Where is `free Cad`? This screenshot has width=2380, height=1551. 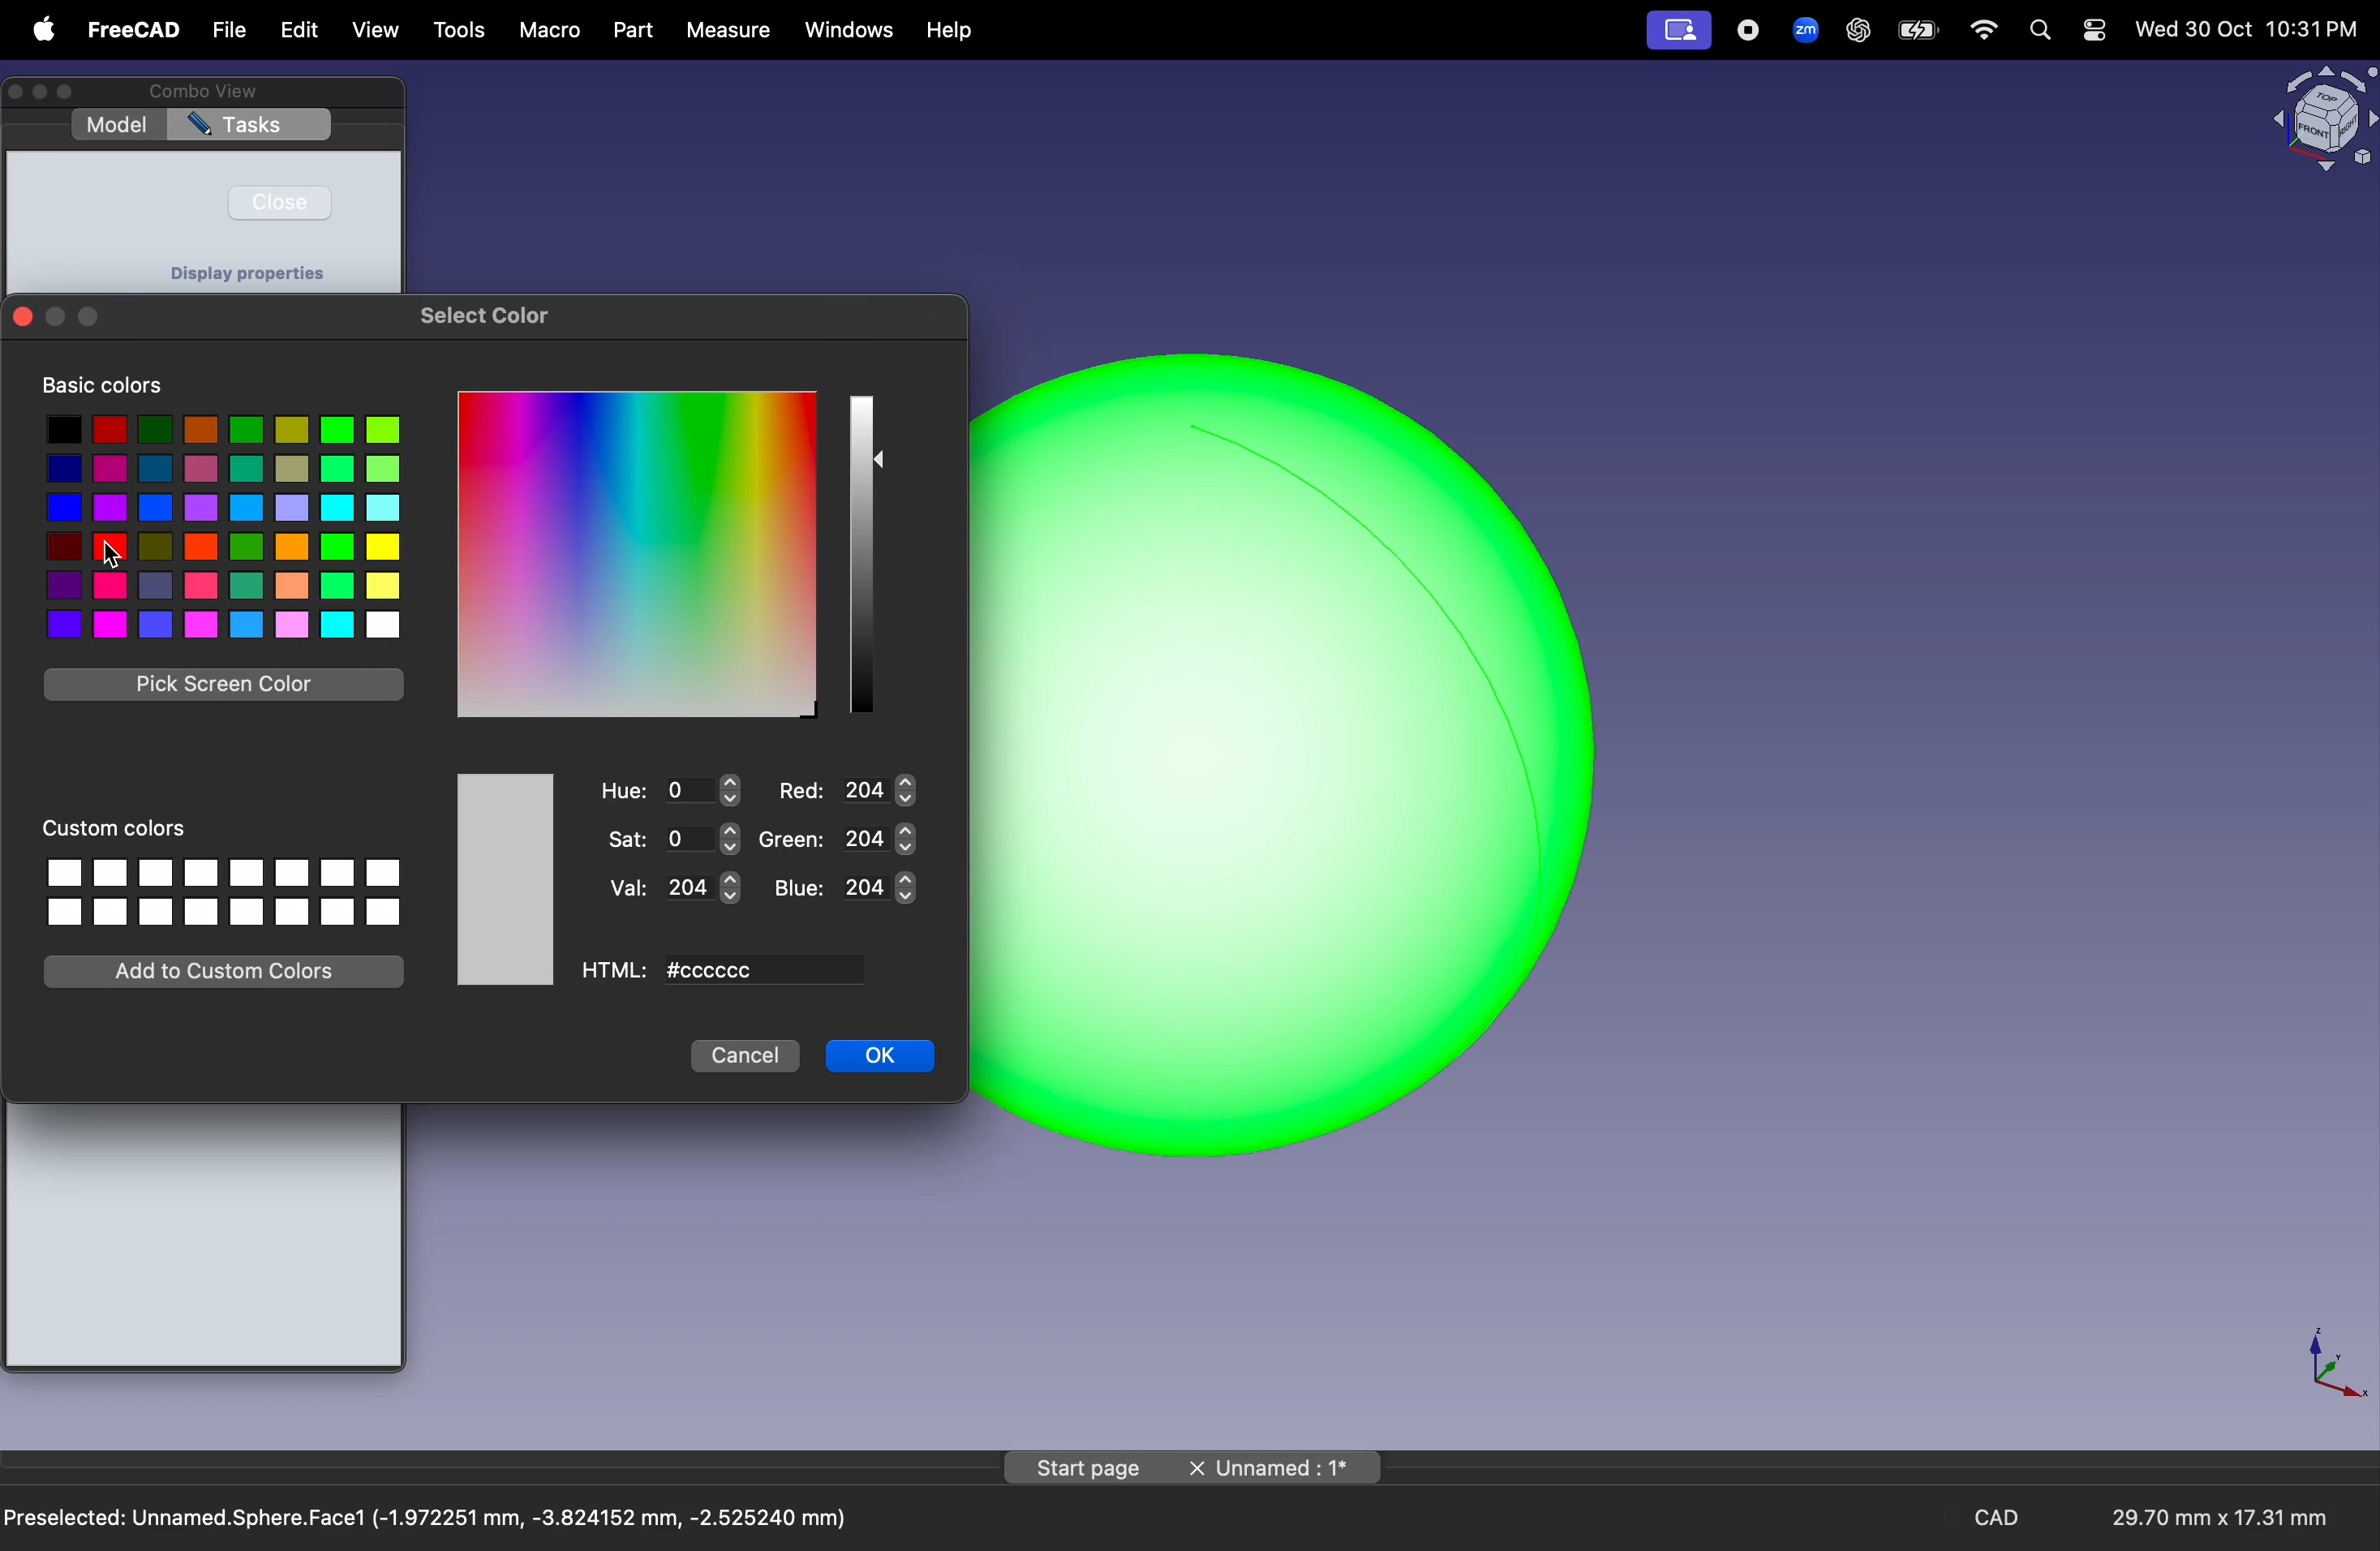
free Cad is located at coordinates (134, 32).